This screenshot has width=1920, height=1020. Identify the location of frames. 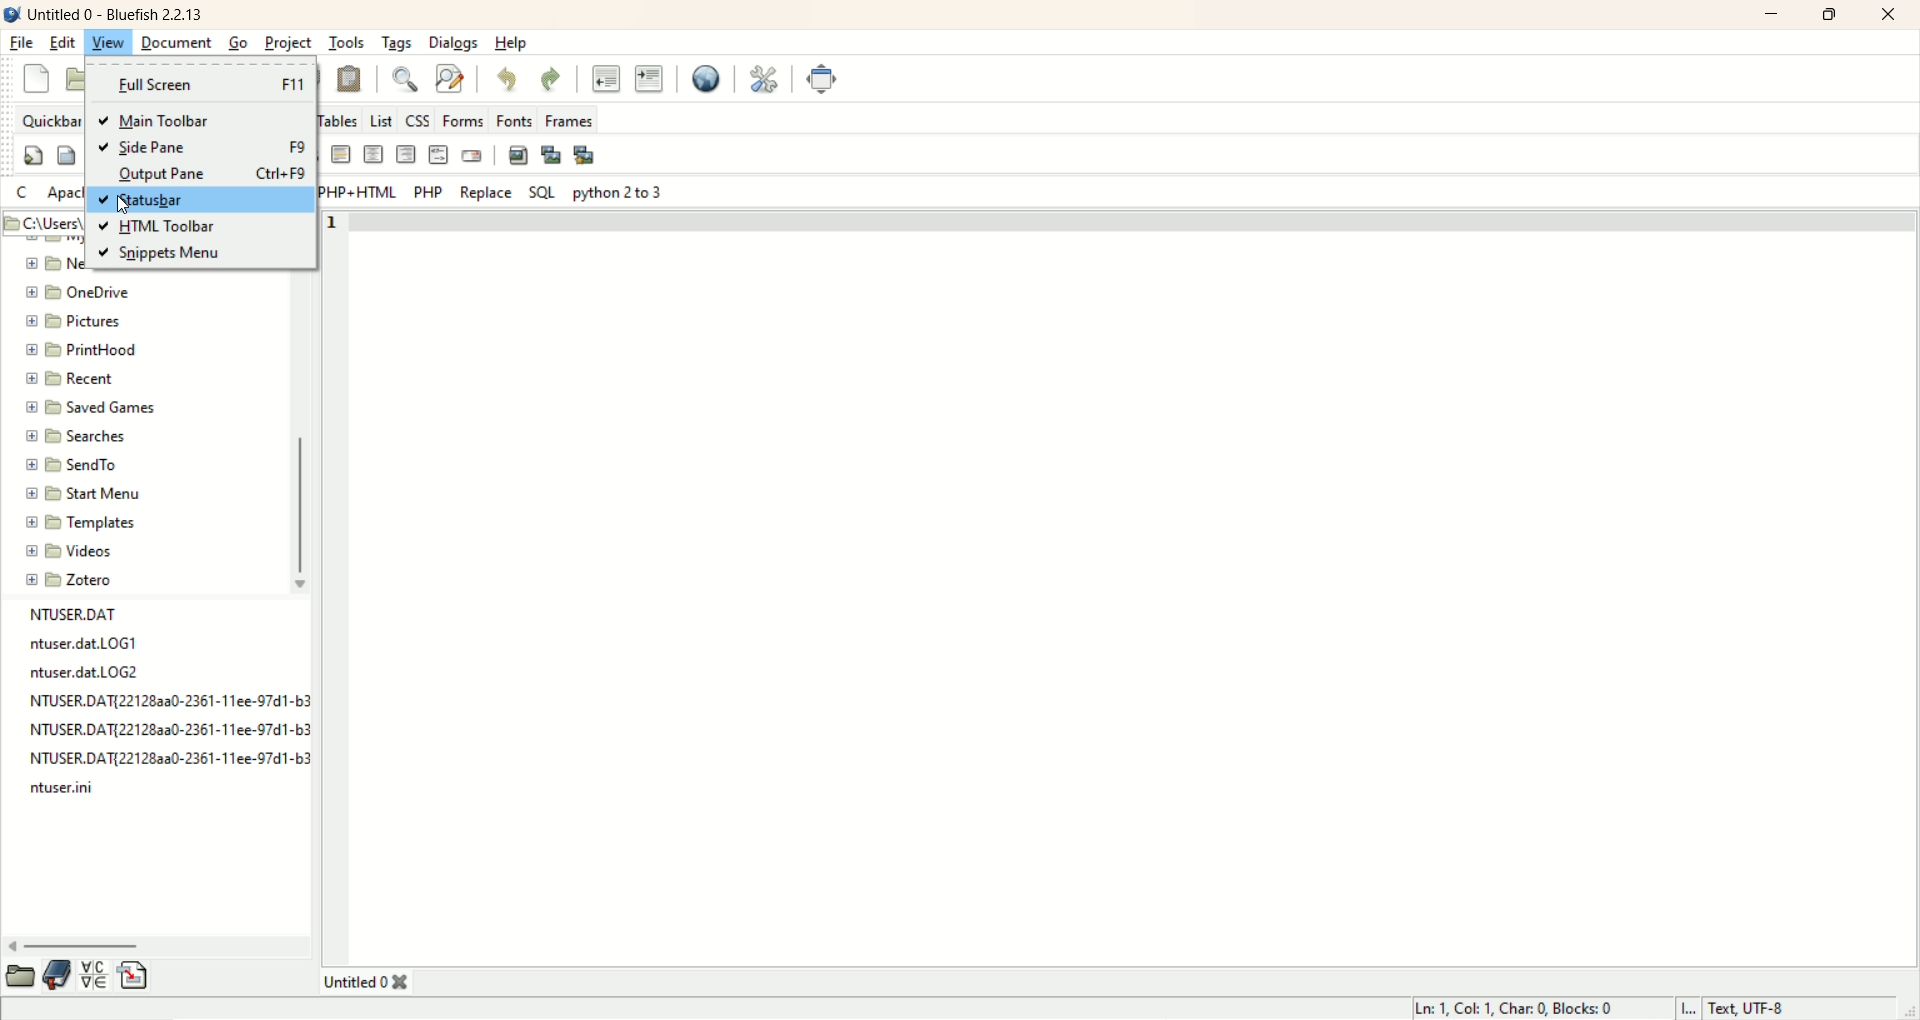
(570, 120).